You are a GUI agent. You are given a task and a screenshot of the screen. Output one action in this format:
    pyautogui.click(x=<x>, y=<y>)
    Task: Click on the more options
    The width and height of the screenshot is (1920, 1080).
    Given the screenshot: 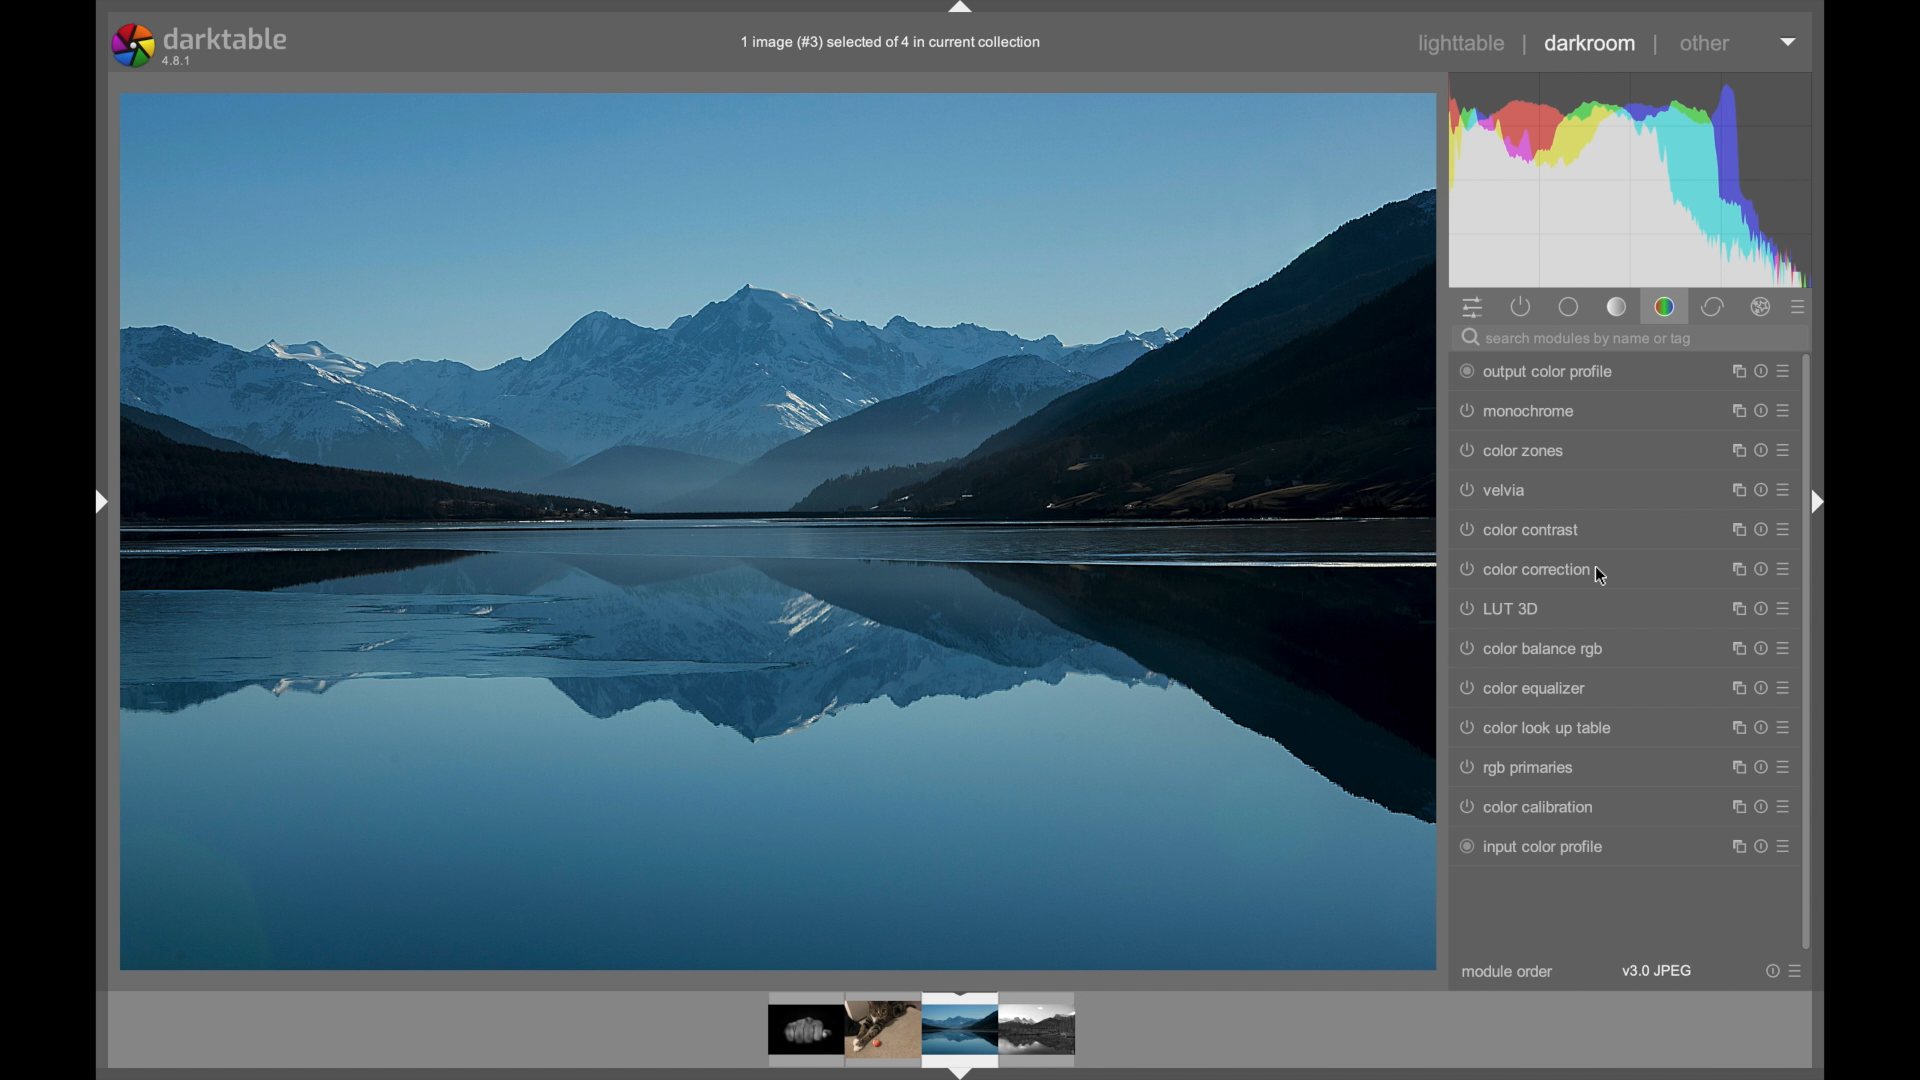 What is the action you would take?
    pyautogui.click(x=1762, y=807)
    